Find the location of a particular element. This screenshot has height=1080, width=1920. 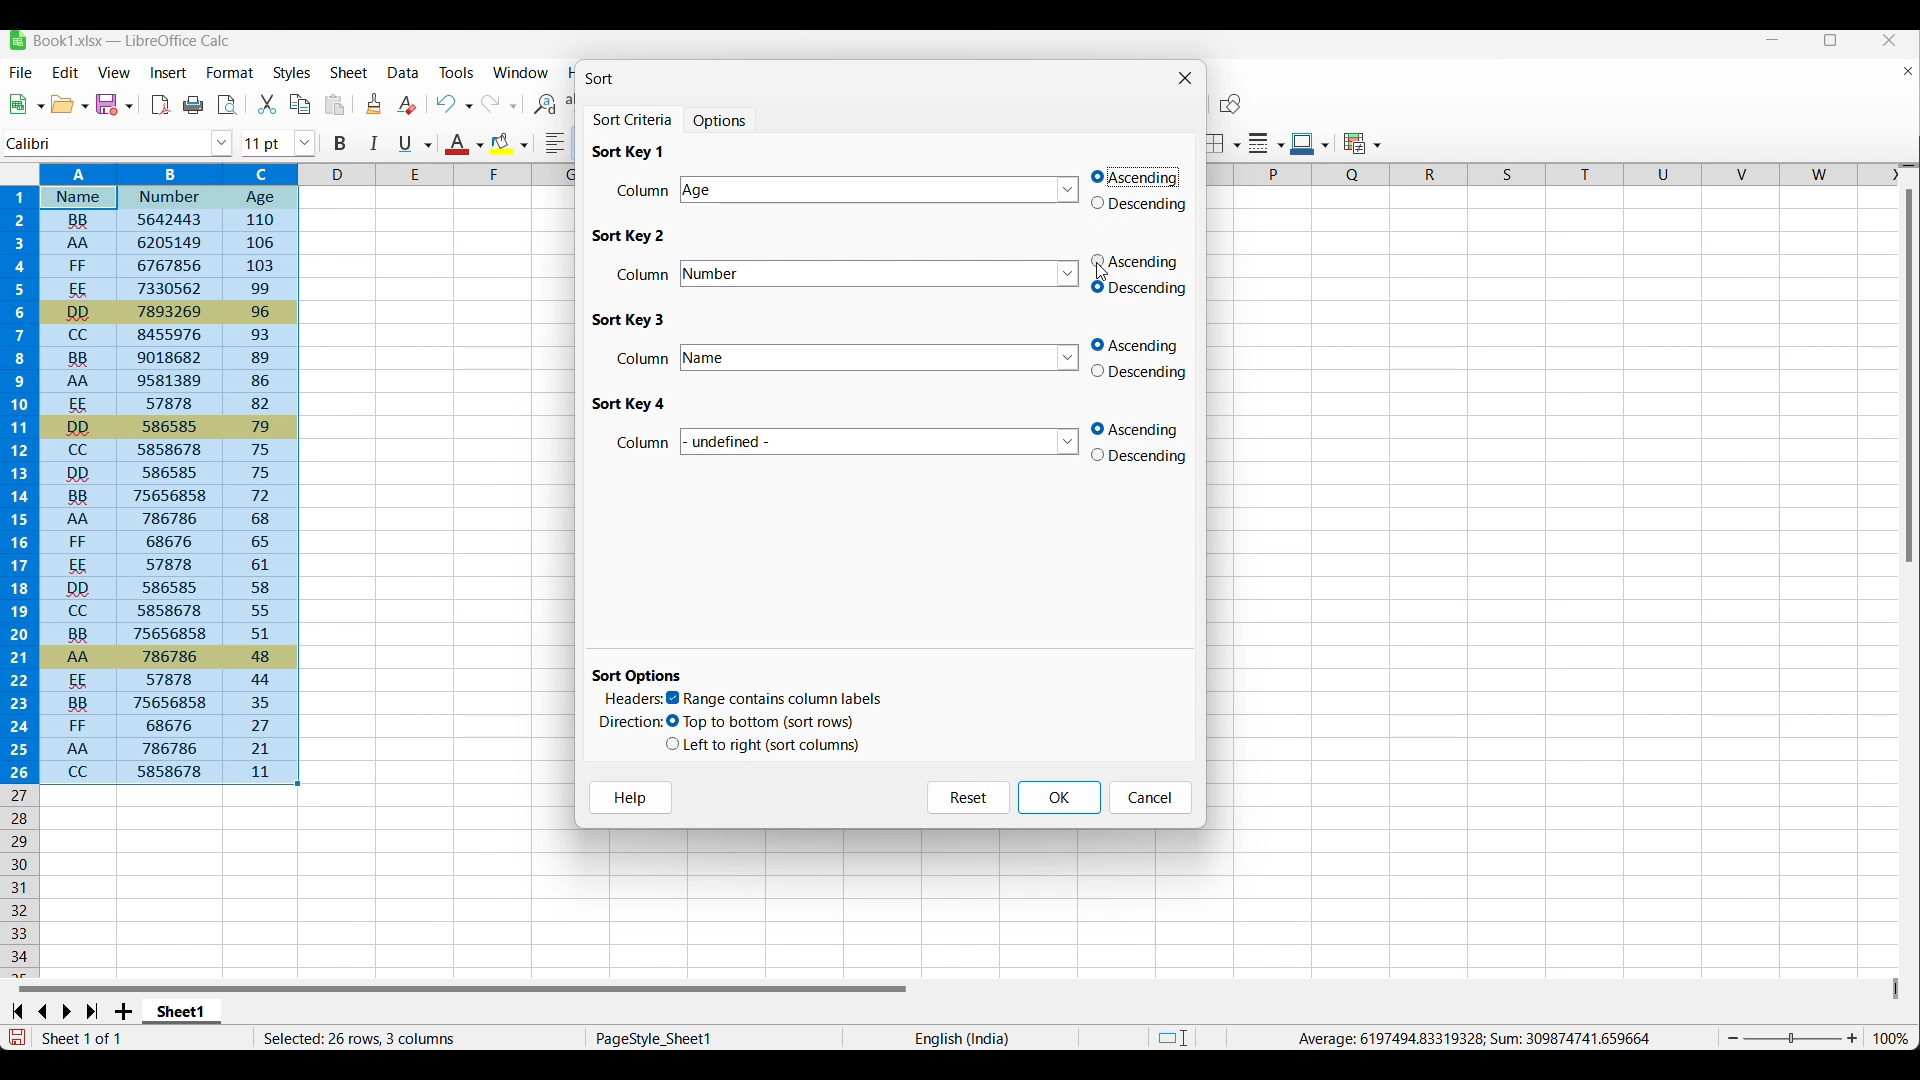

New document options is located at coordinates (27, 104).